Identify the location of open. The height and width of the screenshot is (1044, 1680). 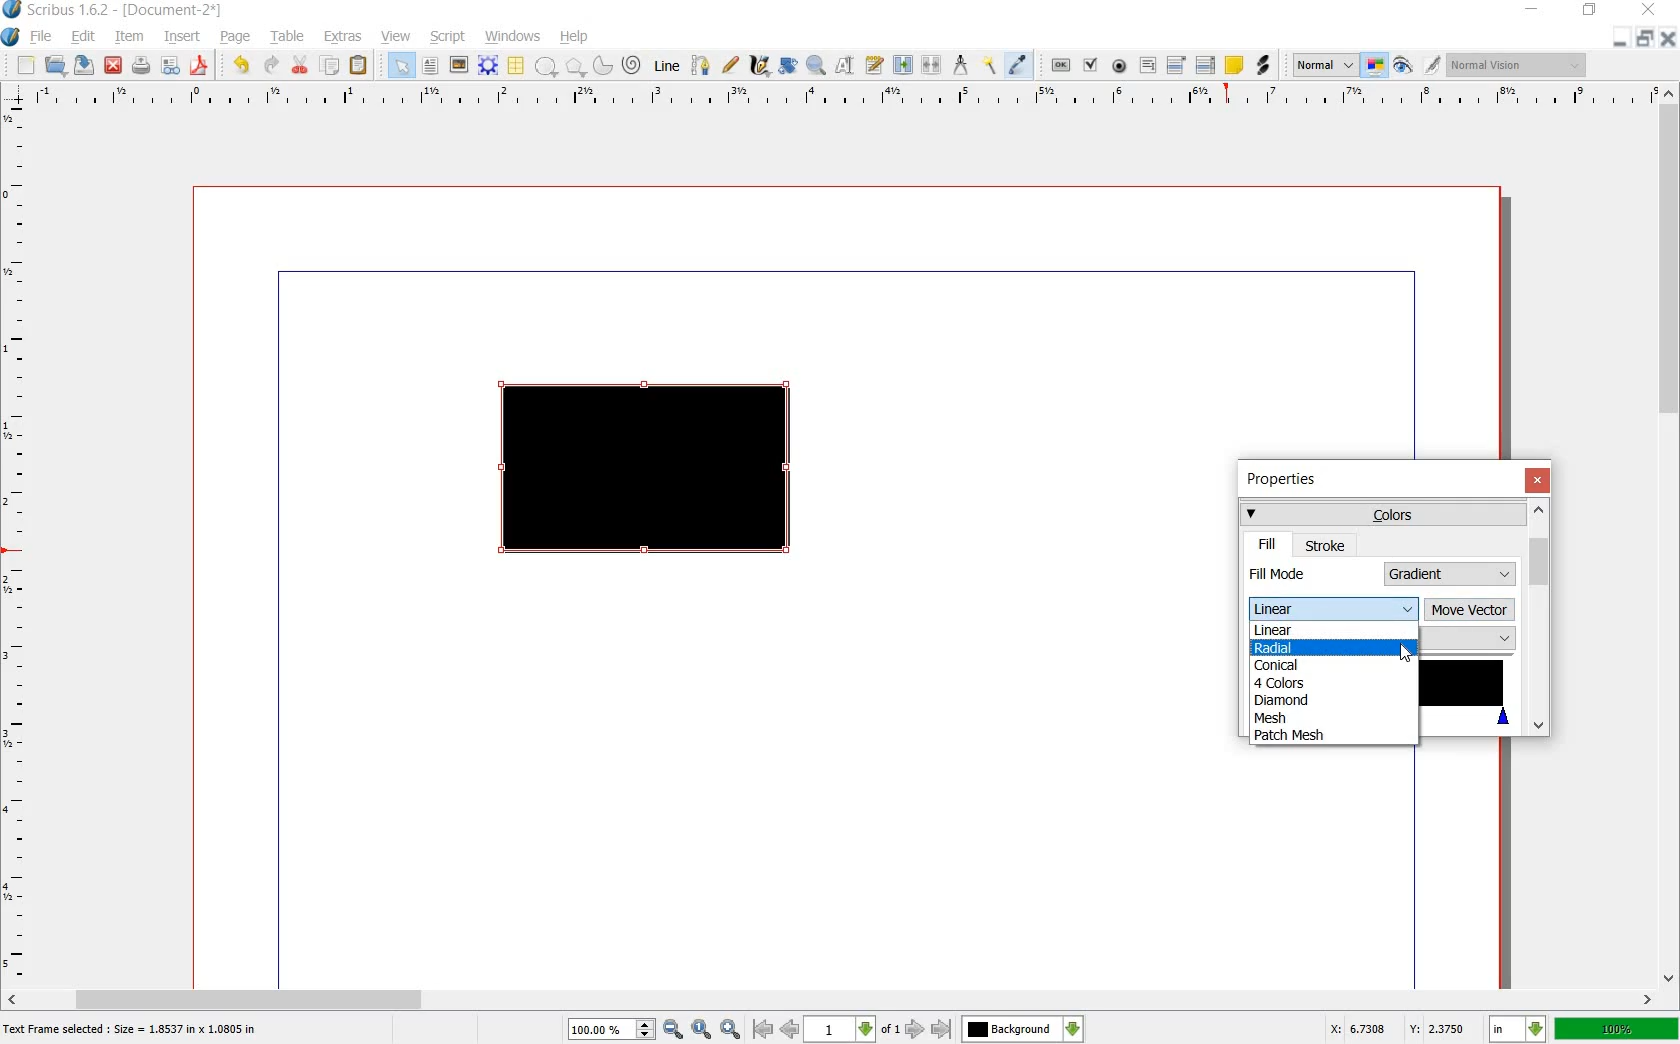
(58, 66).